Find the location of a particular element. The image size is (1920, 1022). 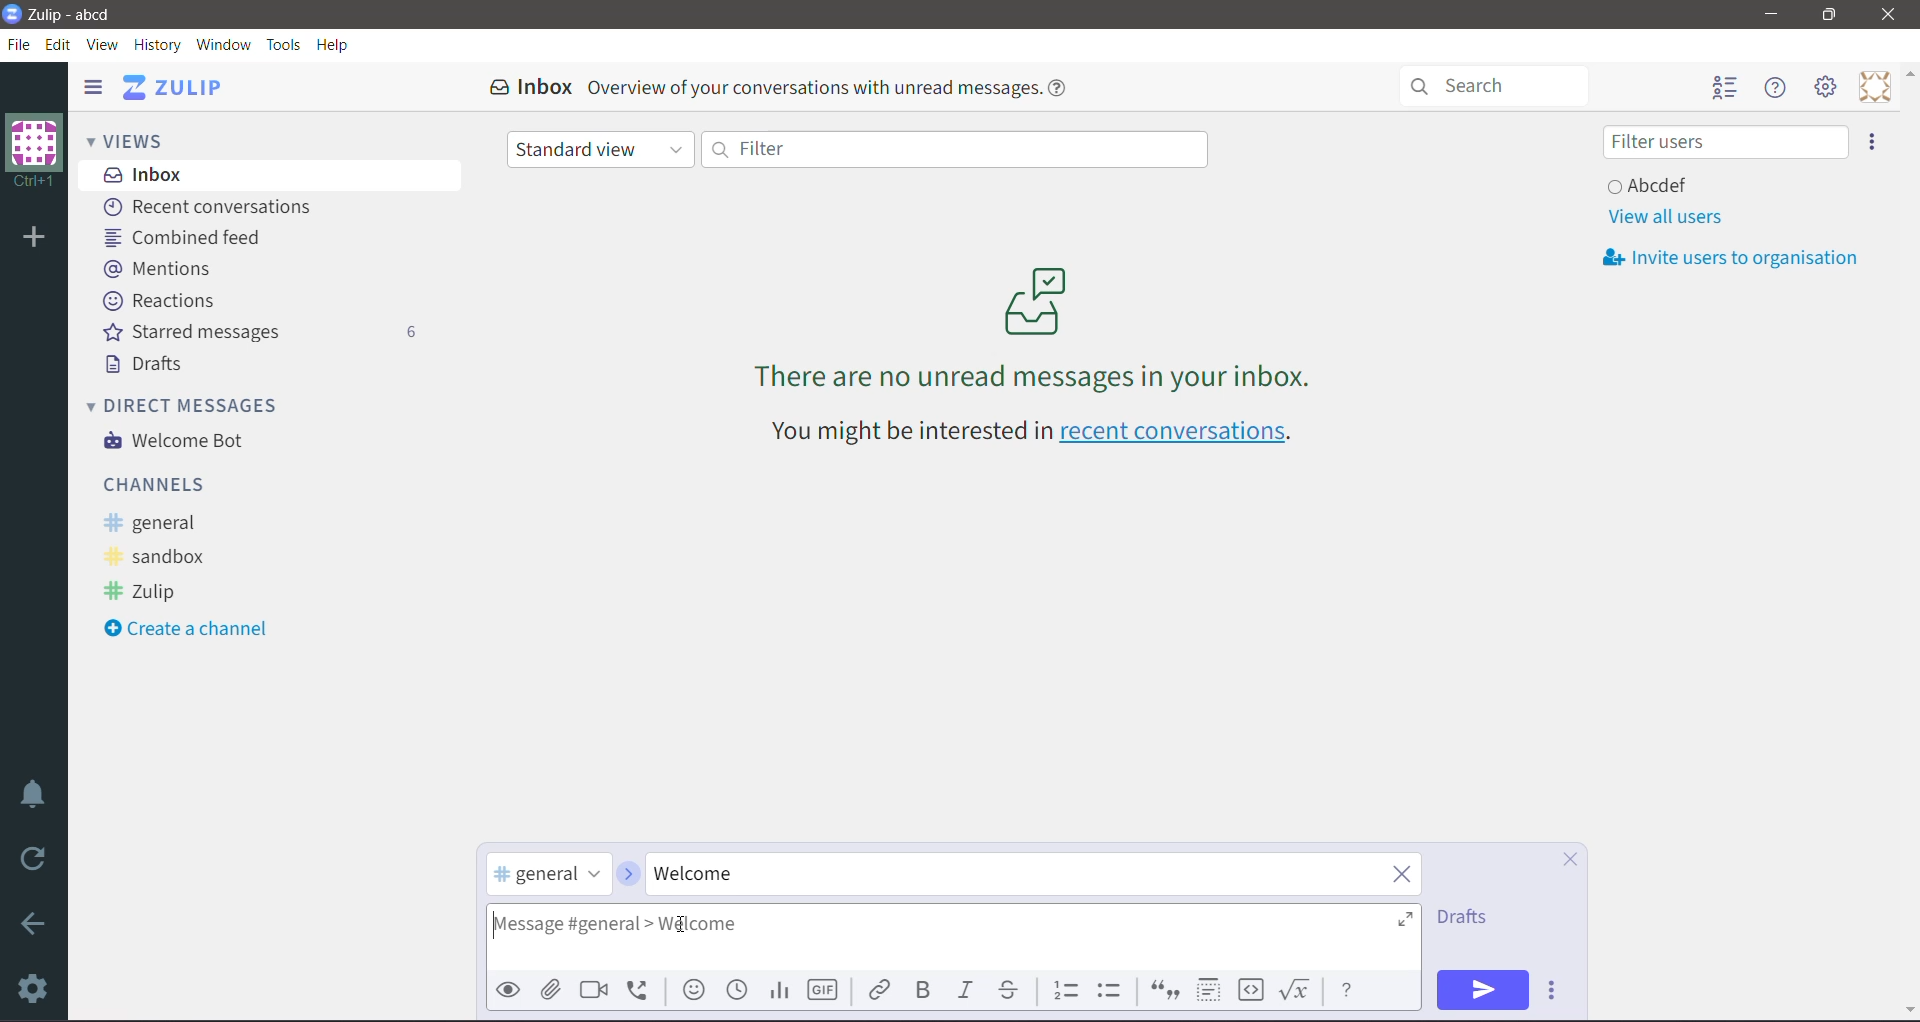

Drafts is located at coordinates (1469, 917).